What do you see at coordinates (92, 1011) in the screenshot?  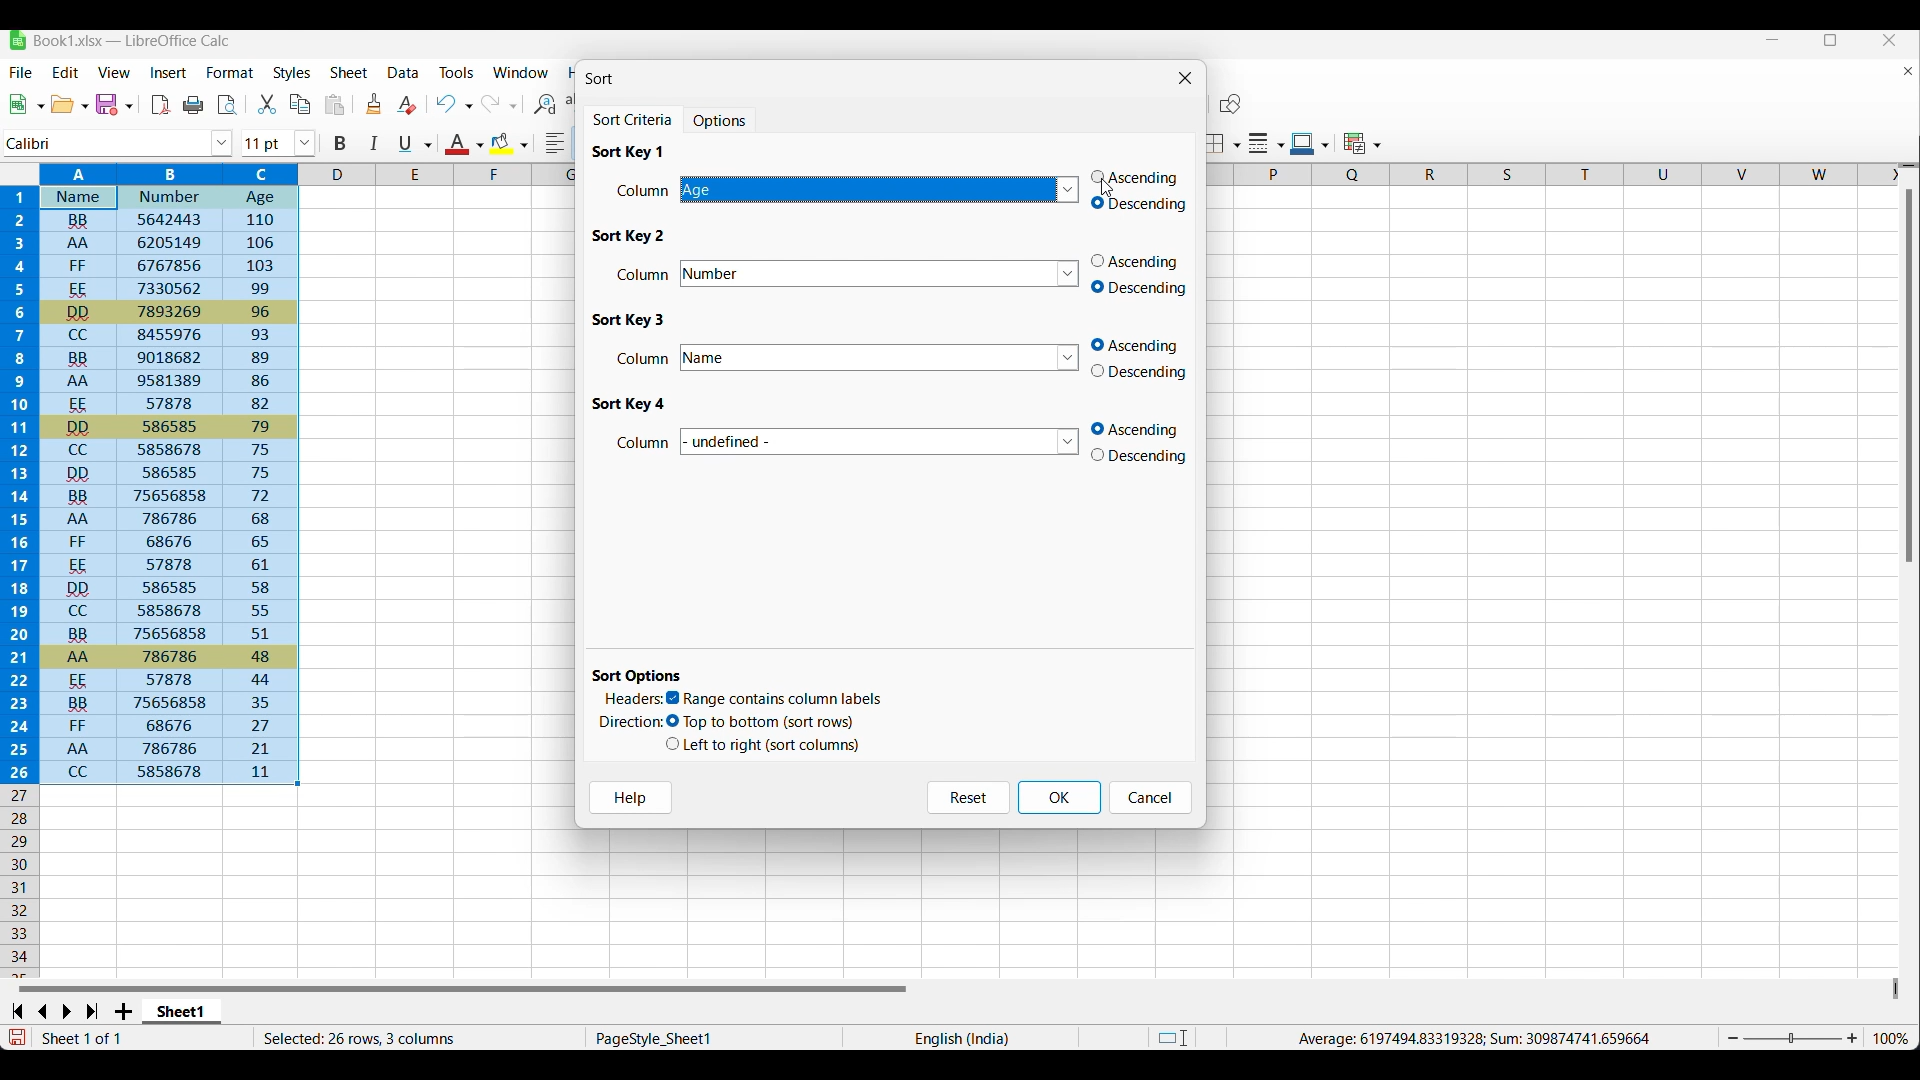 I see `Go to last sheet` at bounding box center [92, 1011].